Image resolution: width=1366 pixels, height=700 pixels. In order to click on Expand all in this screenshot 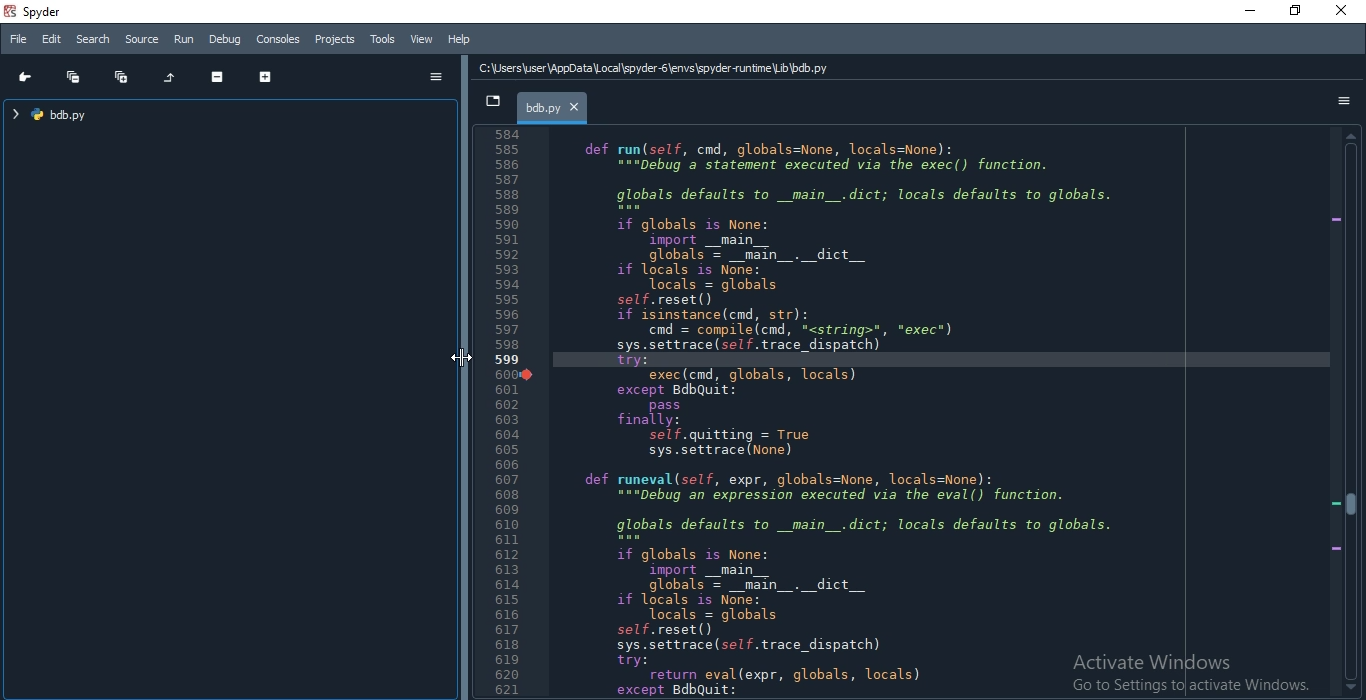, I will do `click(122, 76)`.